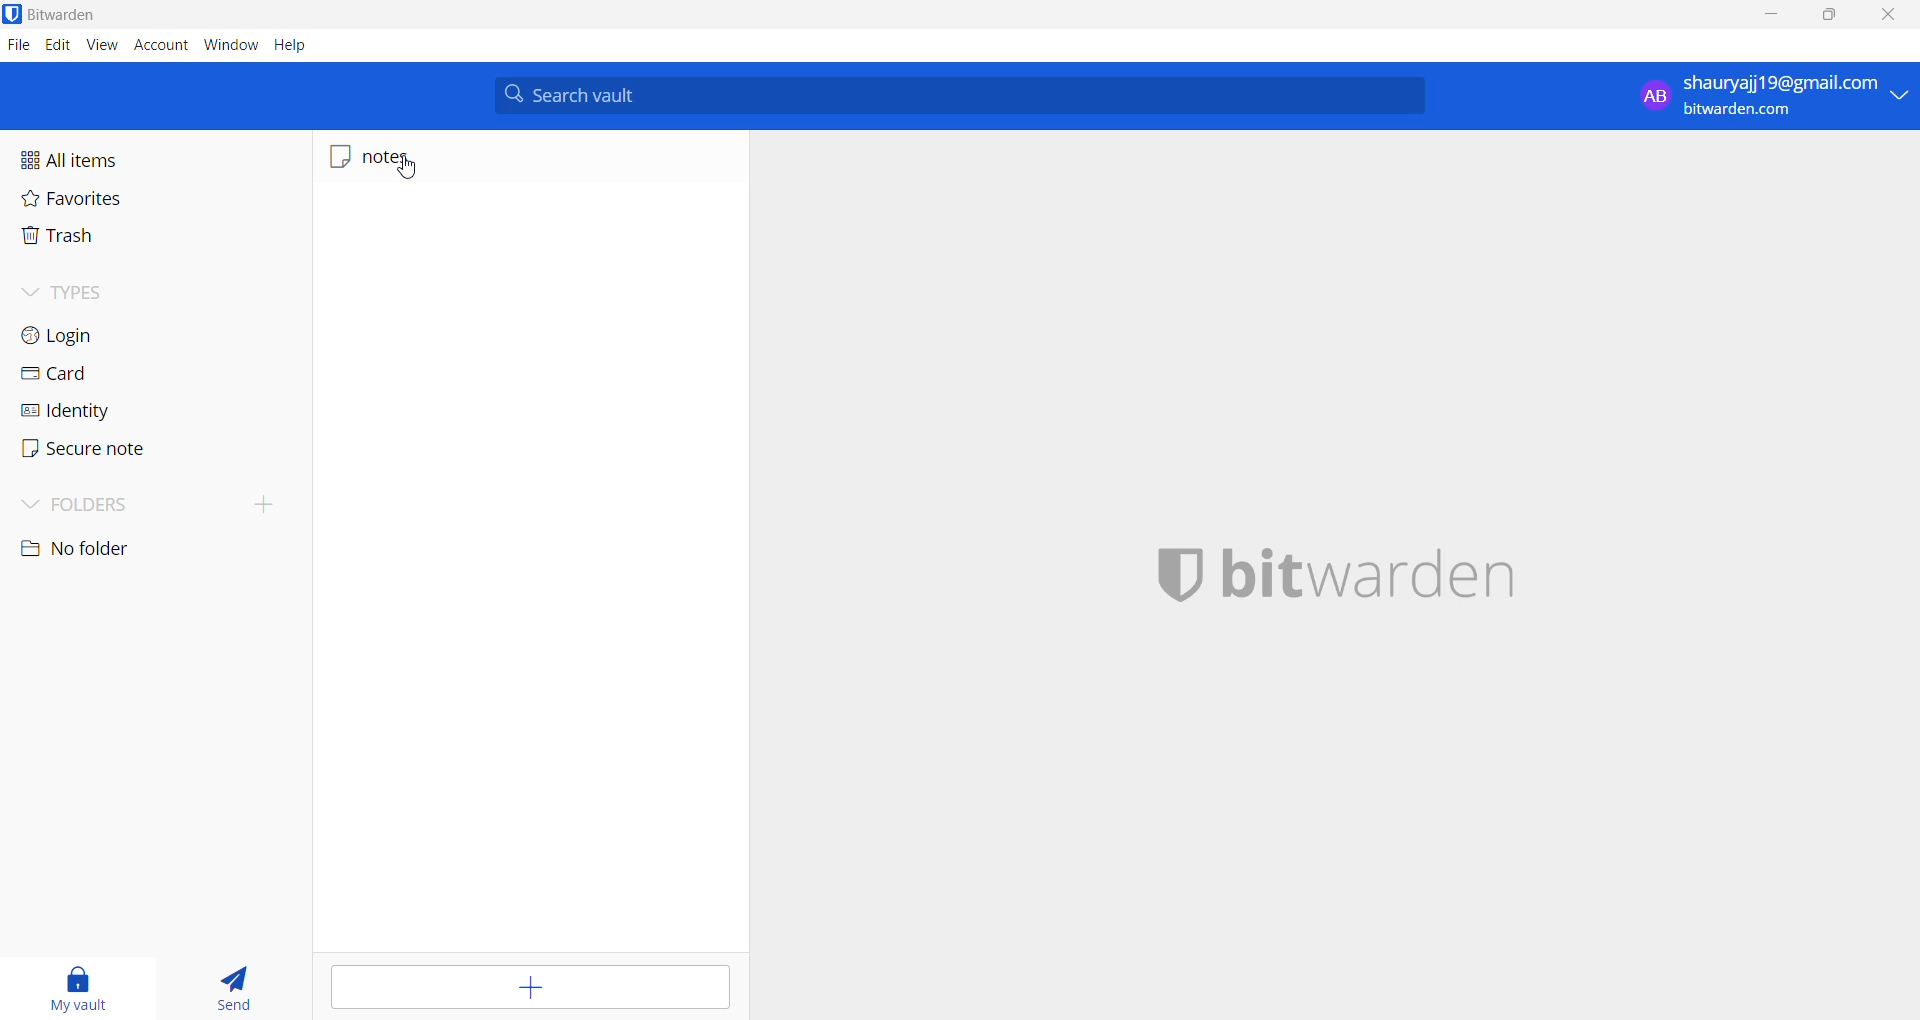  What do you see at coordinates (1882, 15) in the screenshot?
I see `close` at bounding box center [1882, 15].